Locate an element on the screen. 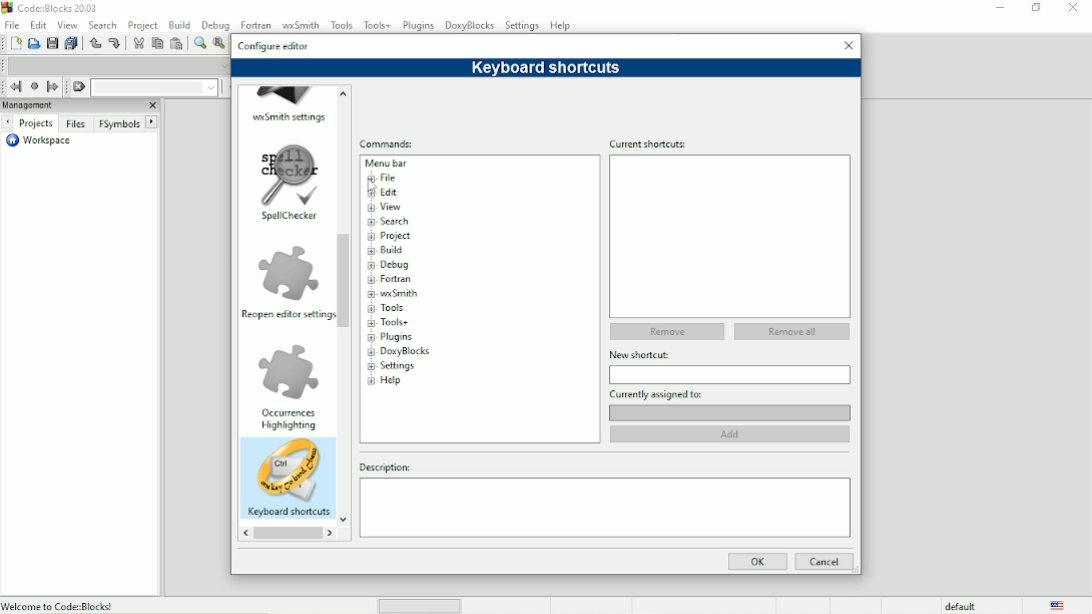 The width and height of the screenshot is (1092, 614). Paste is located at coordinates (176, 43).